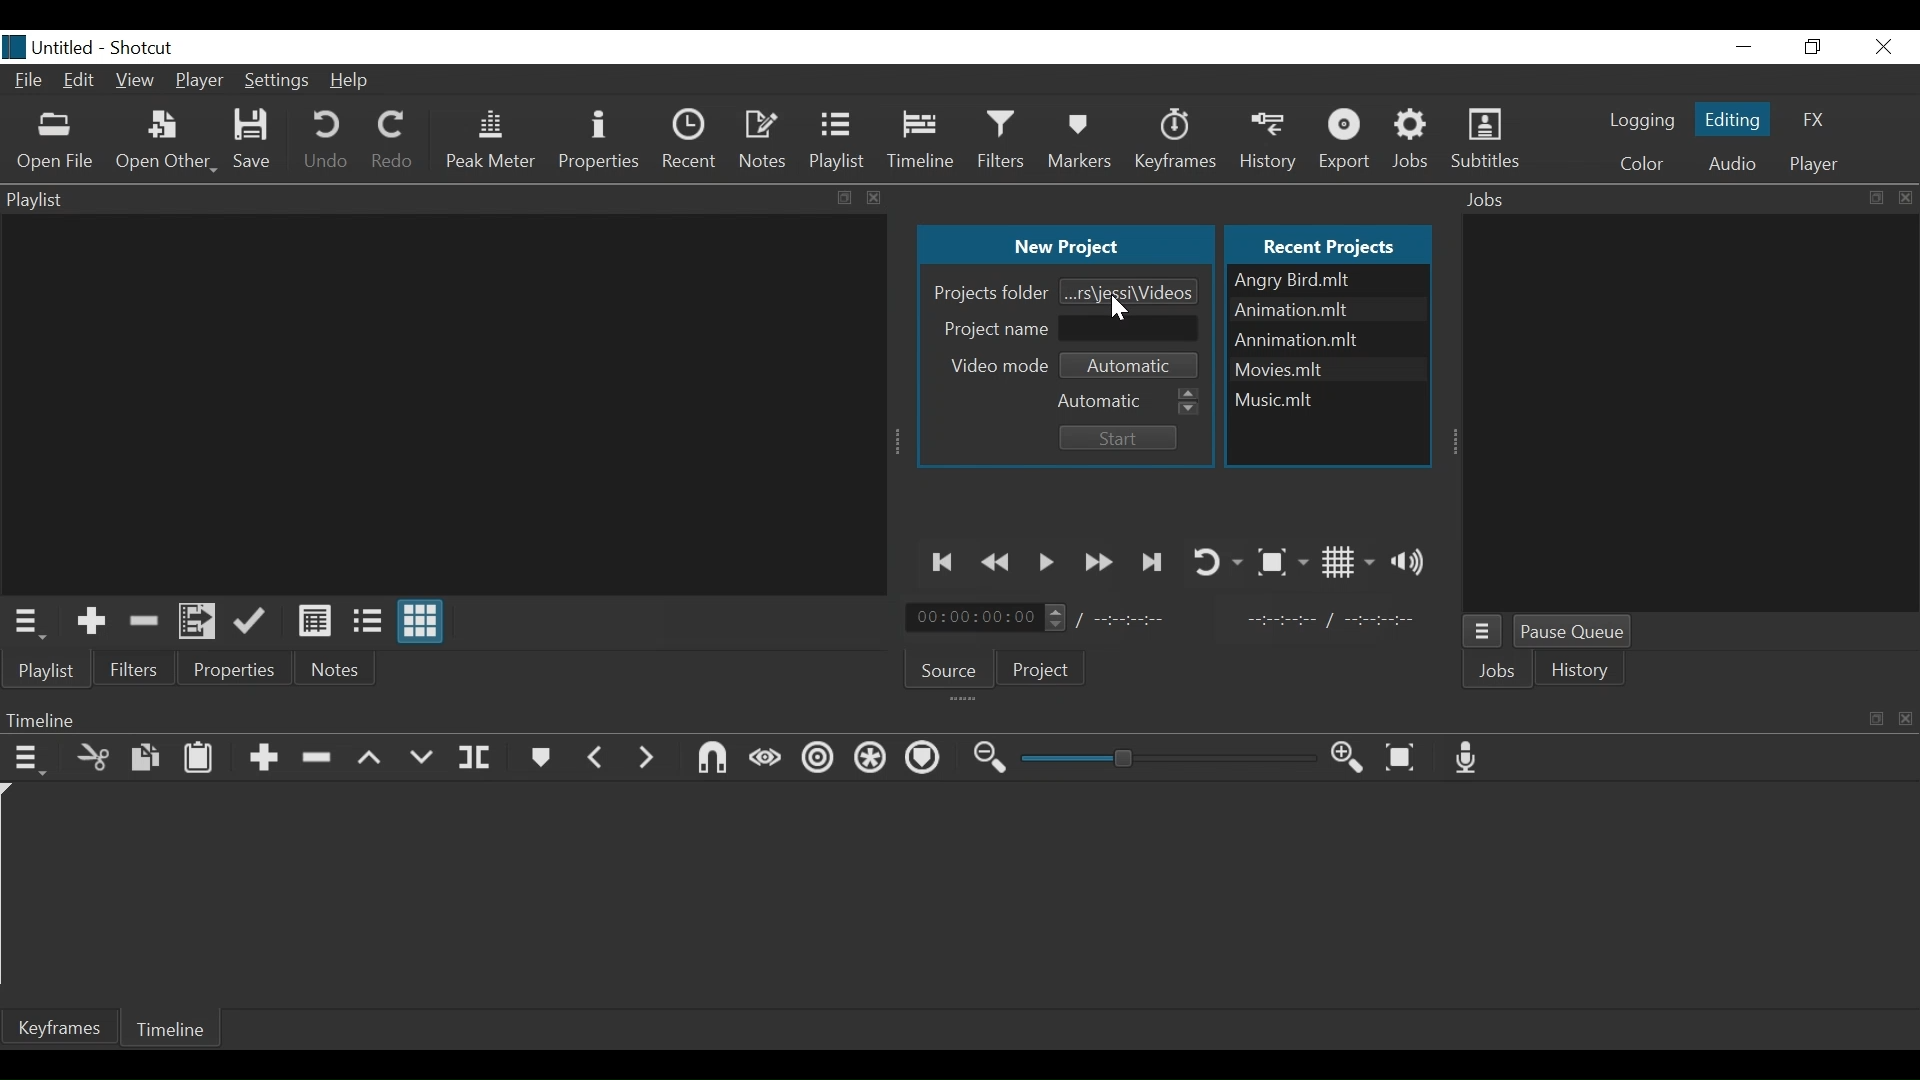 The width and height of the screenshot is (1920, 1080). Describe the element at coordinates (1501, 673) in the screenshot. I see `Jobs` at that location.